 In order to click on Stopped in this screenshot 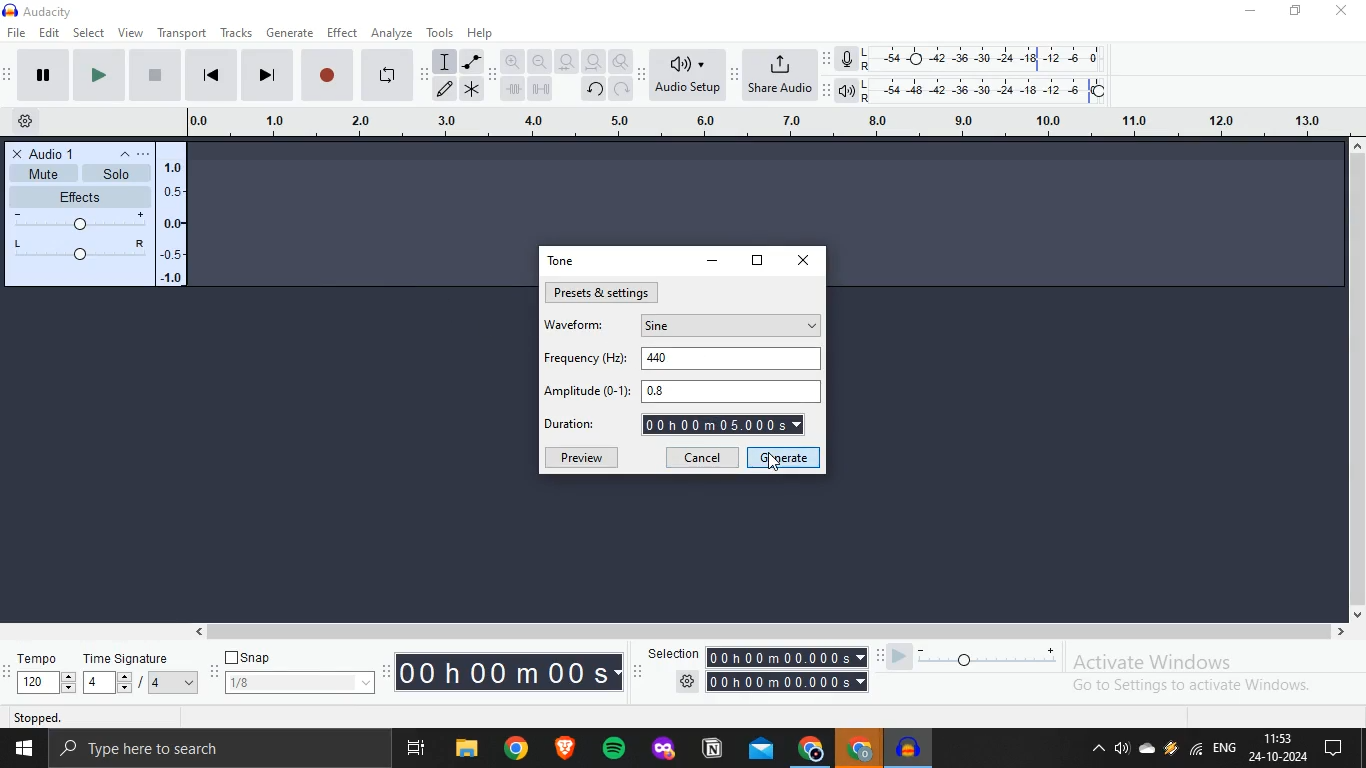, I will do `click(107, 716)`.